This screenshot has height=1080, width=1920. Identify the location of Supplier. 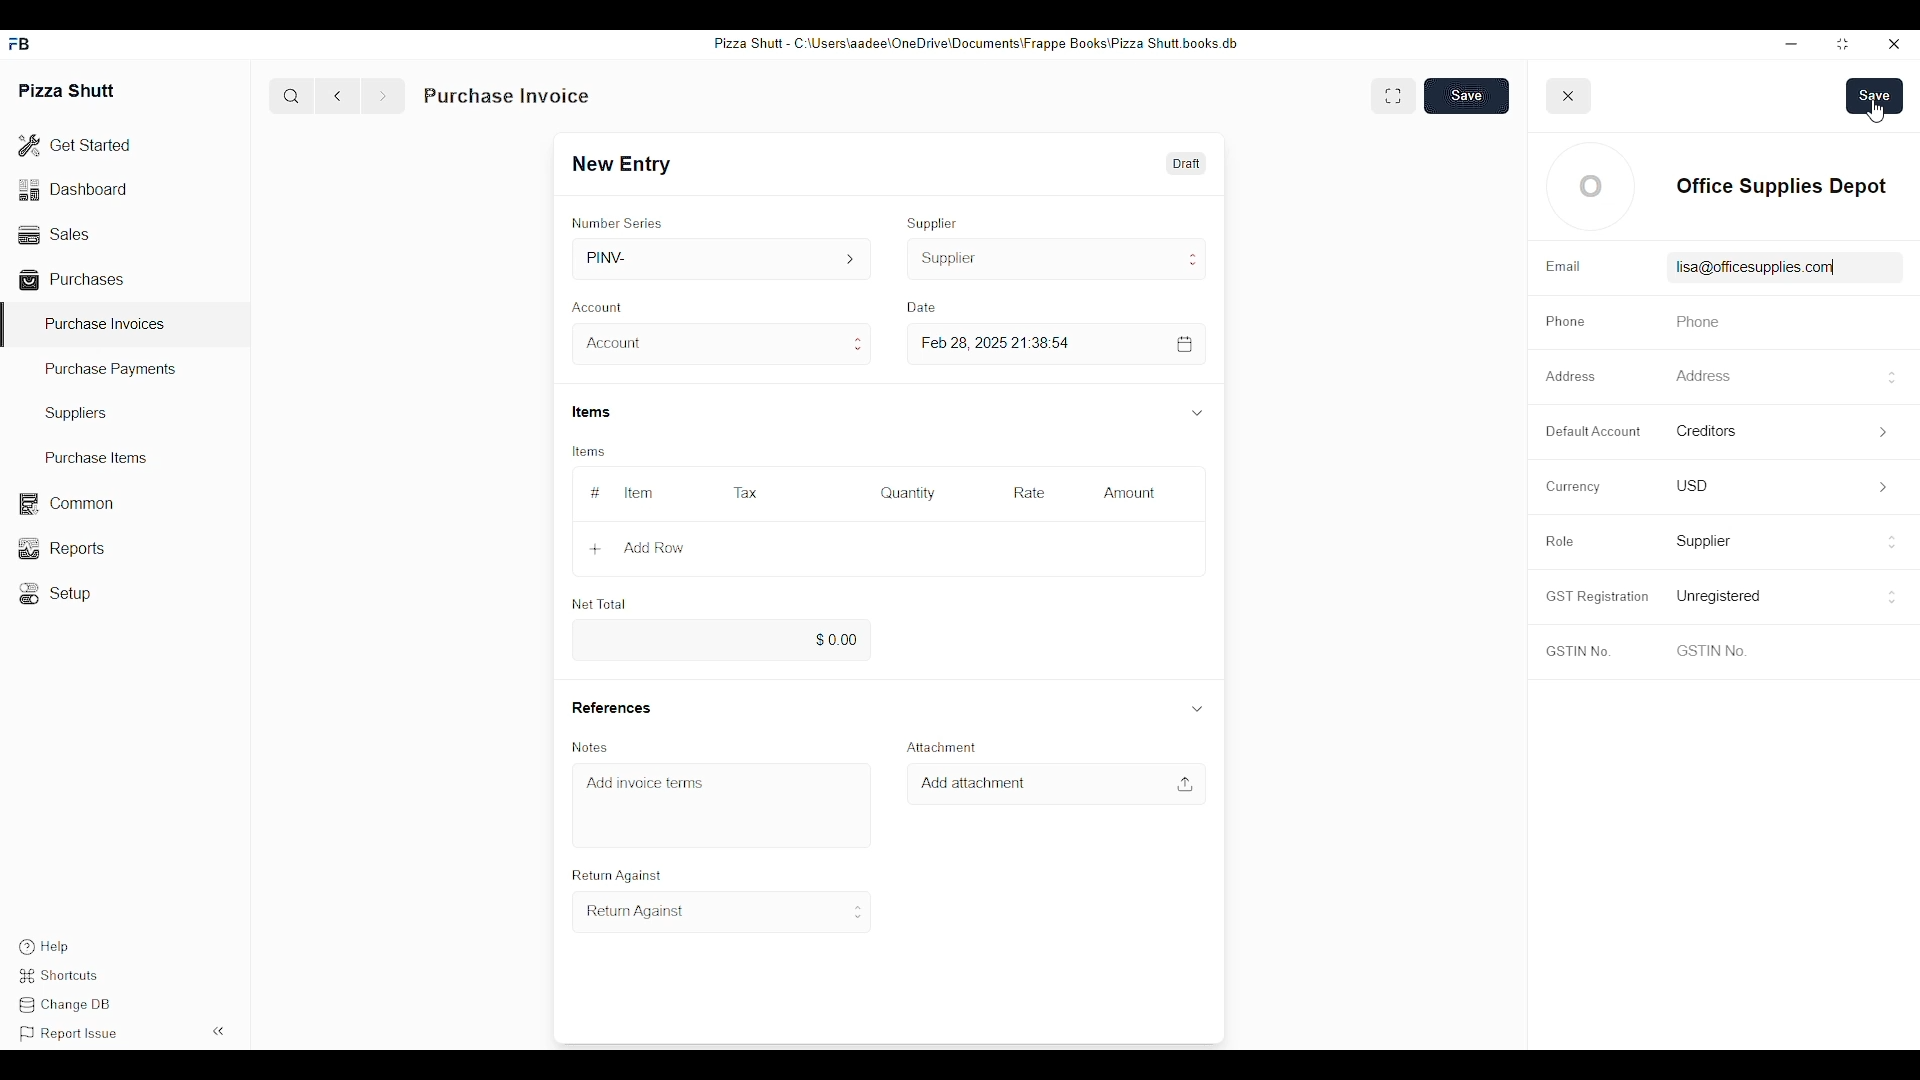
(1705, 542).